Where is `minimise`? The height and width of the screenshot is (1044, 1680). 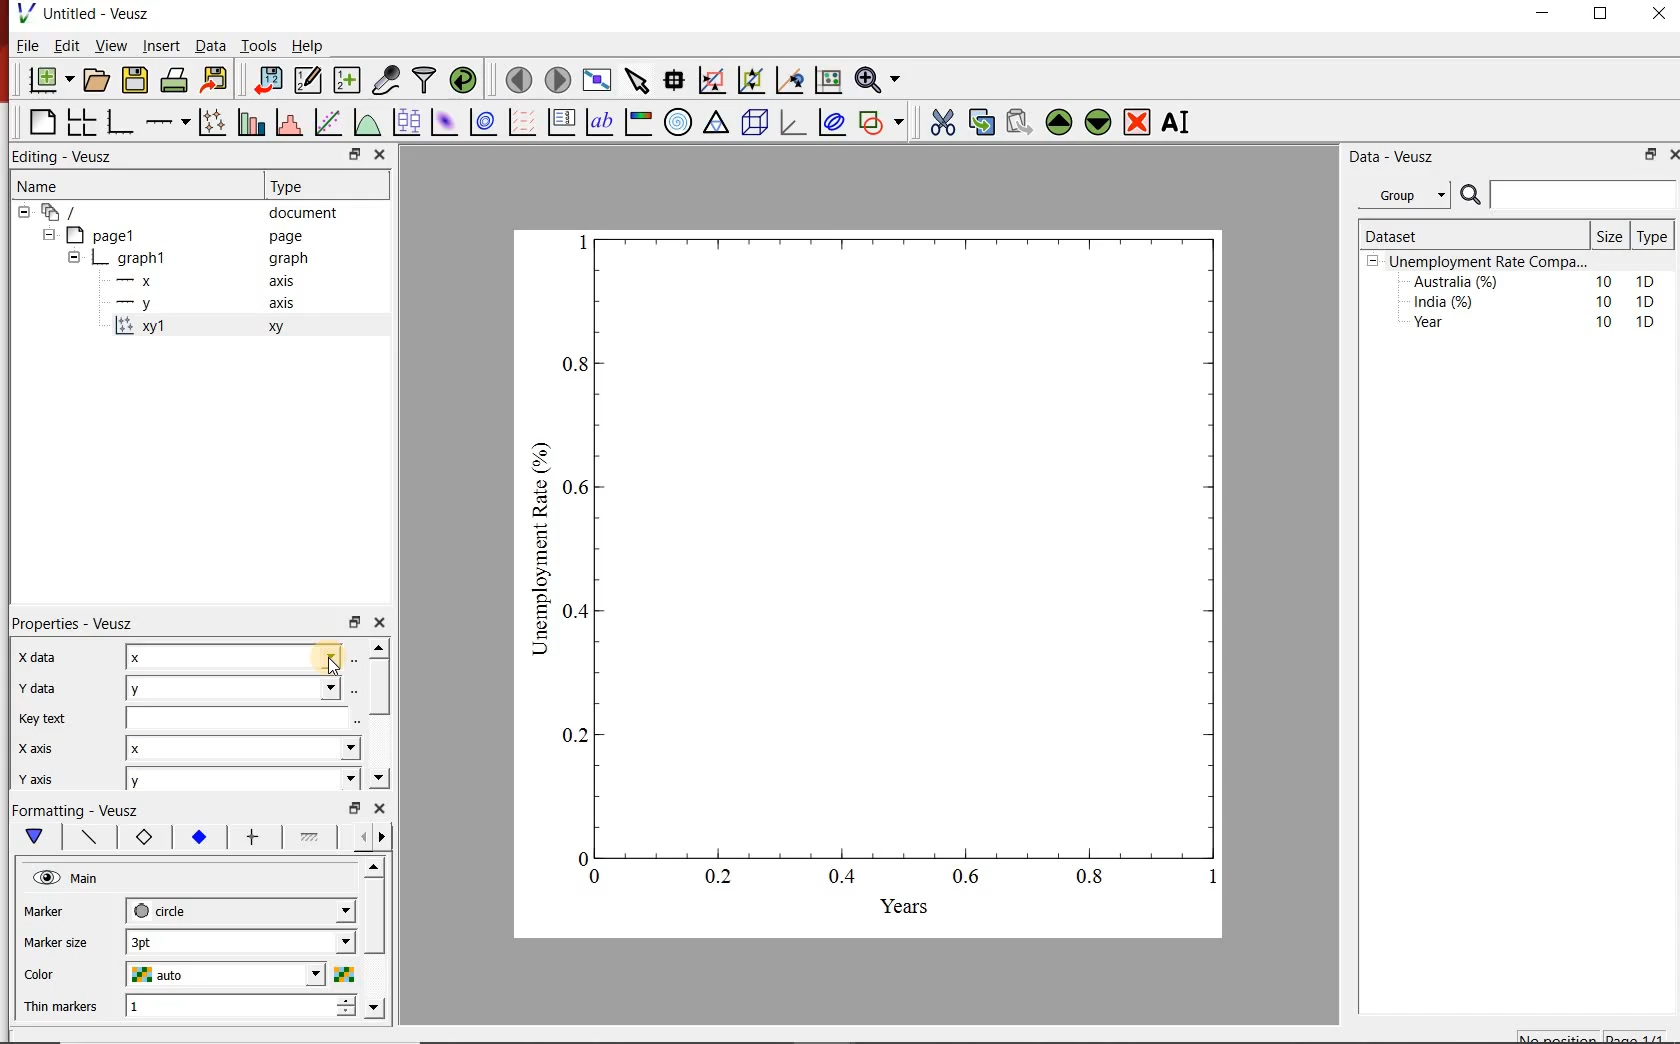 minimise is located at coordinates (354, 621).